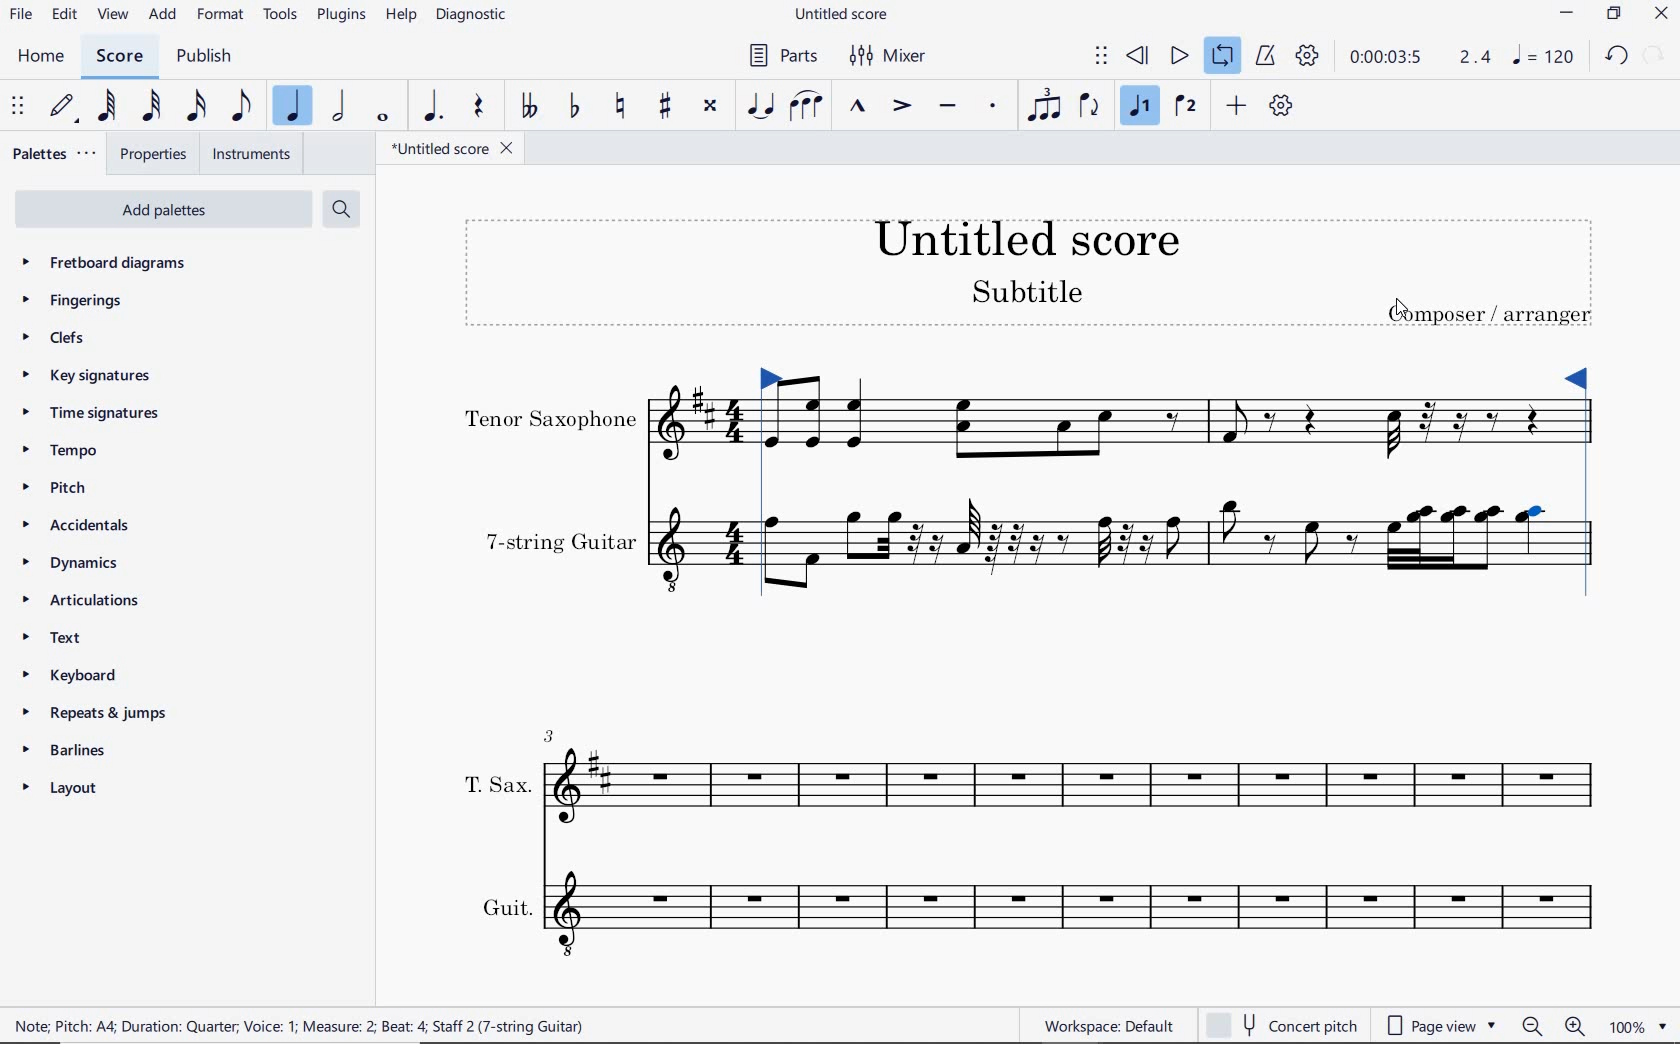  I want to click on KEY SIGNATURES, so click(87, 375).